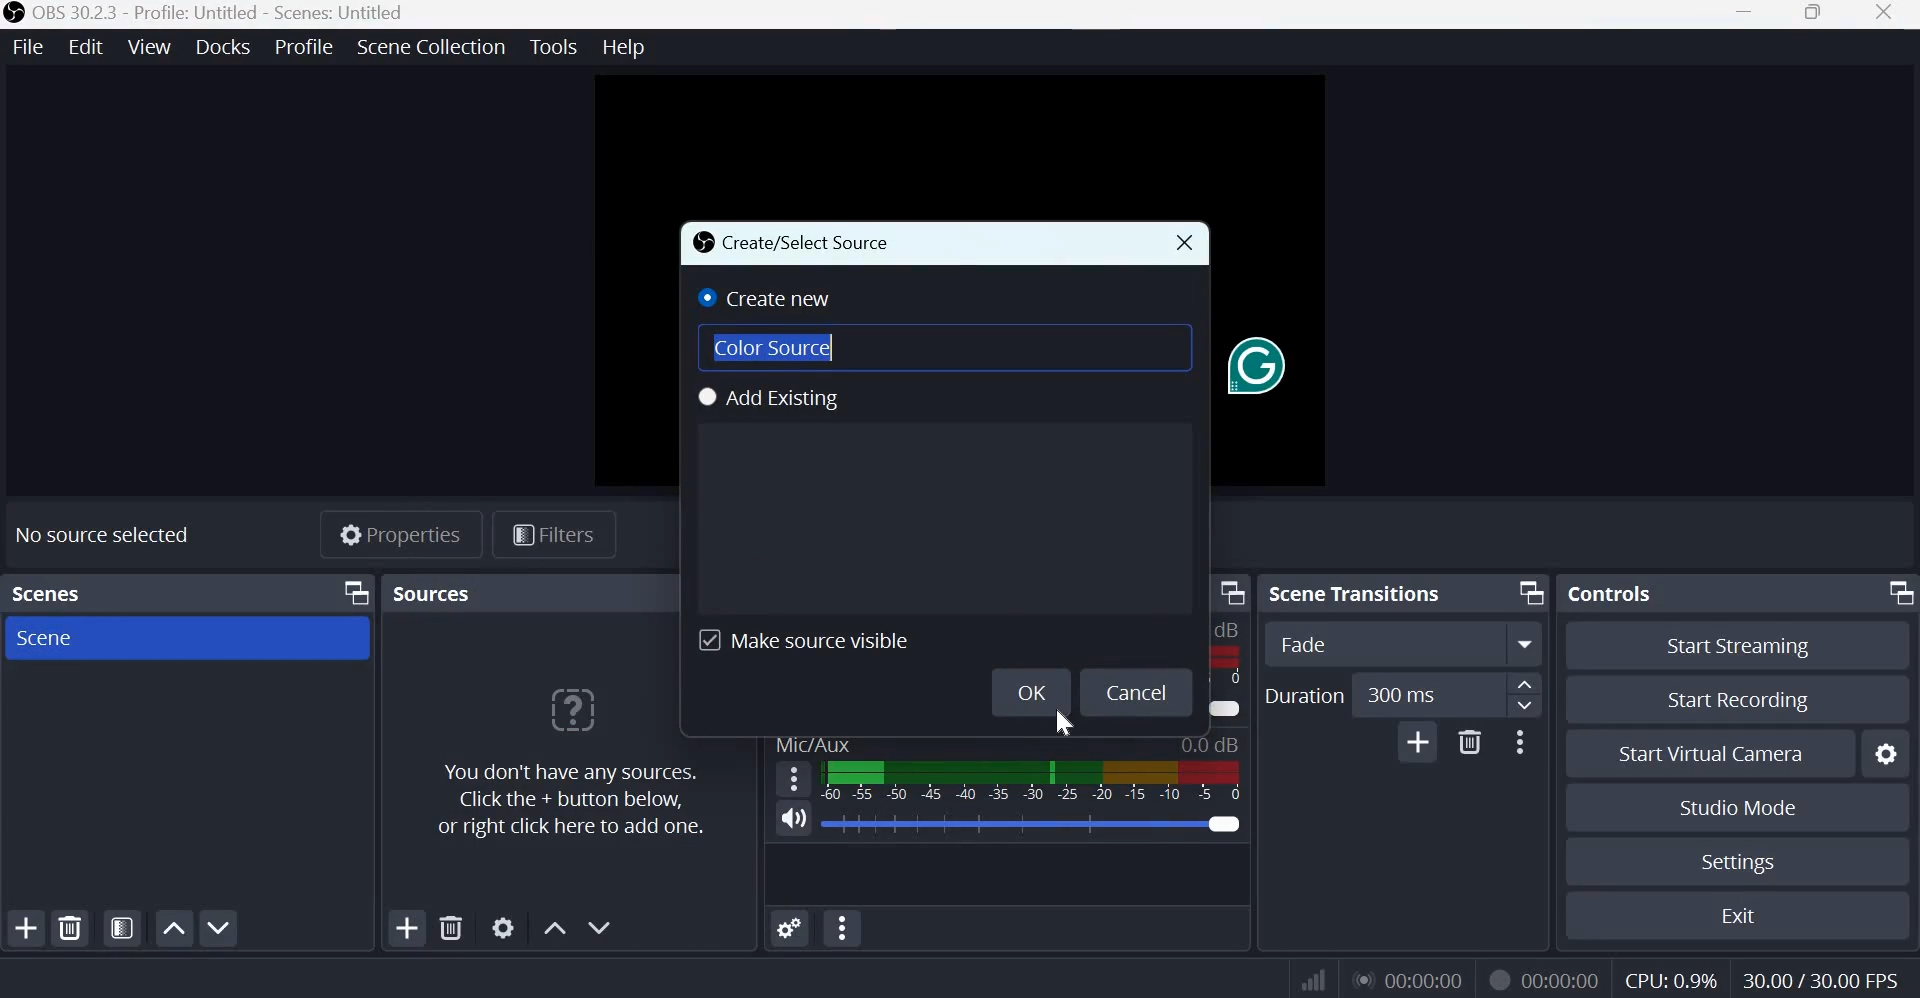 The width and height of the screenshot is (1920, 998). Describe the element at coordinates (1736, 862) in the screenshot. I see `Settings` at that location.